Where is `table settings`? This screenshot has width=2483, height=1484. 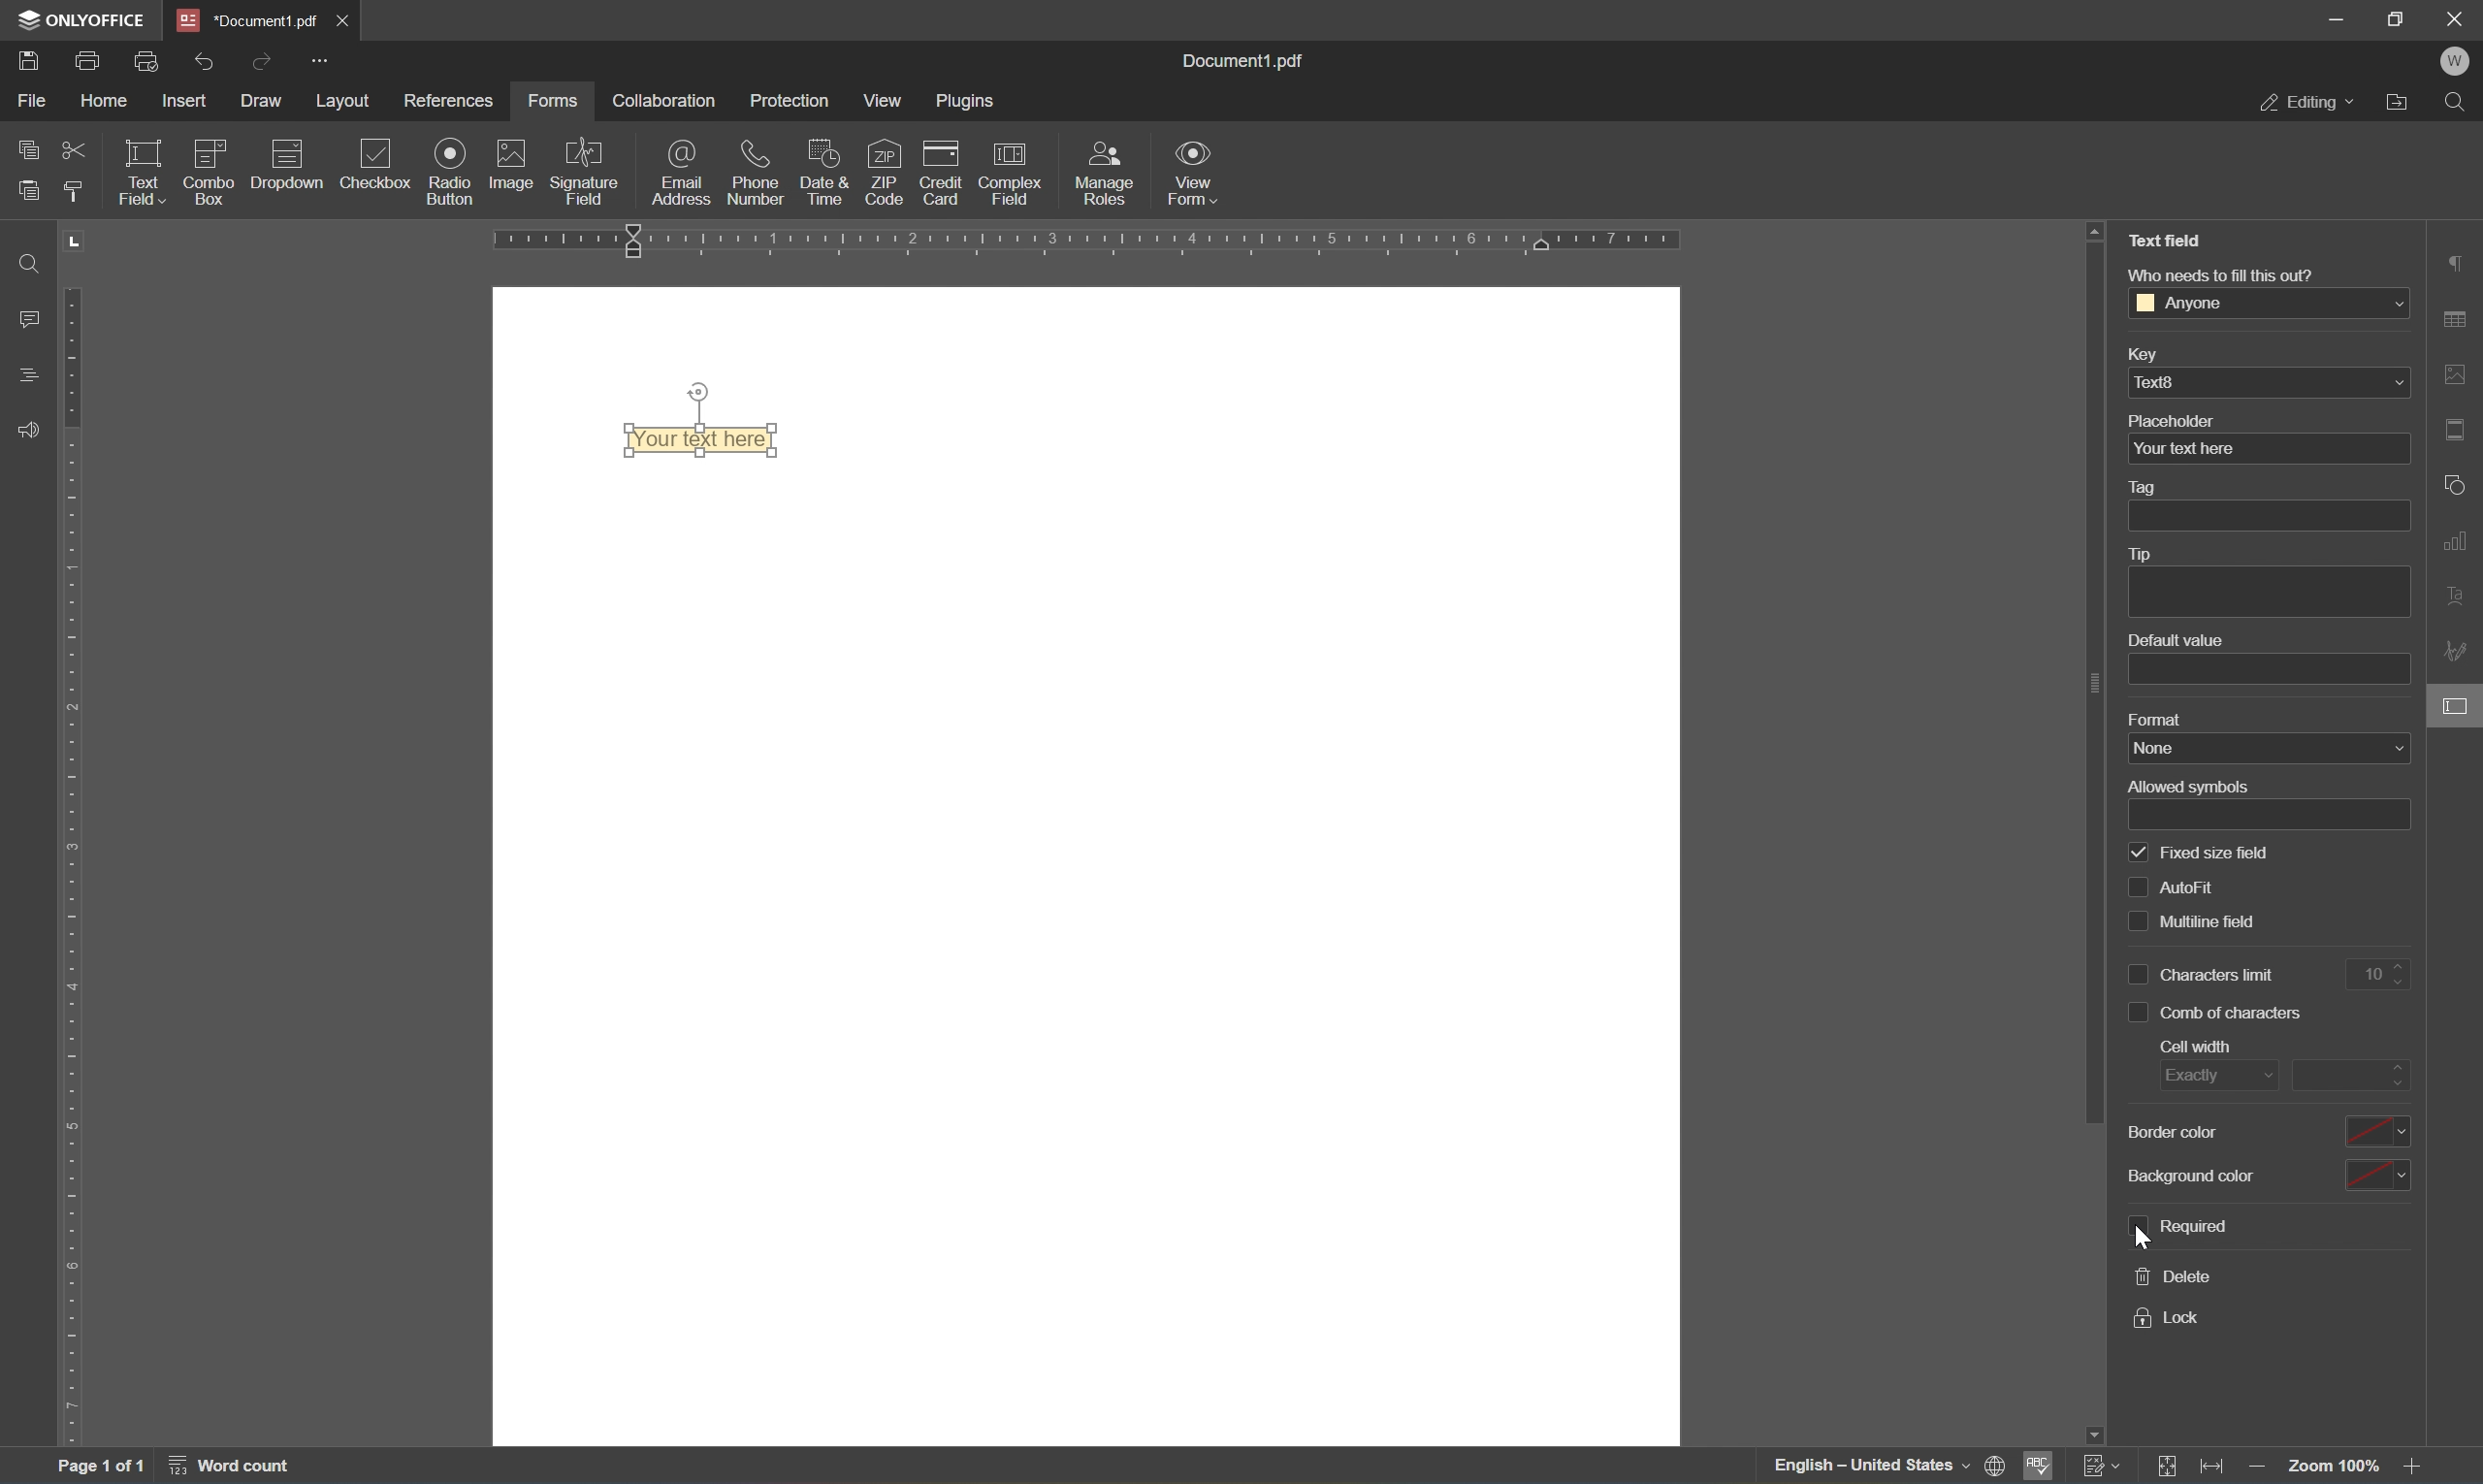 table settings is located at coordinates (2459, 316).